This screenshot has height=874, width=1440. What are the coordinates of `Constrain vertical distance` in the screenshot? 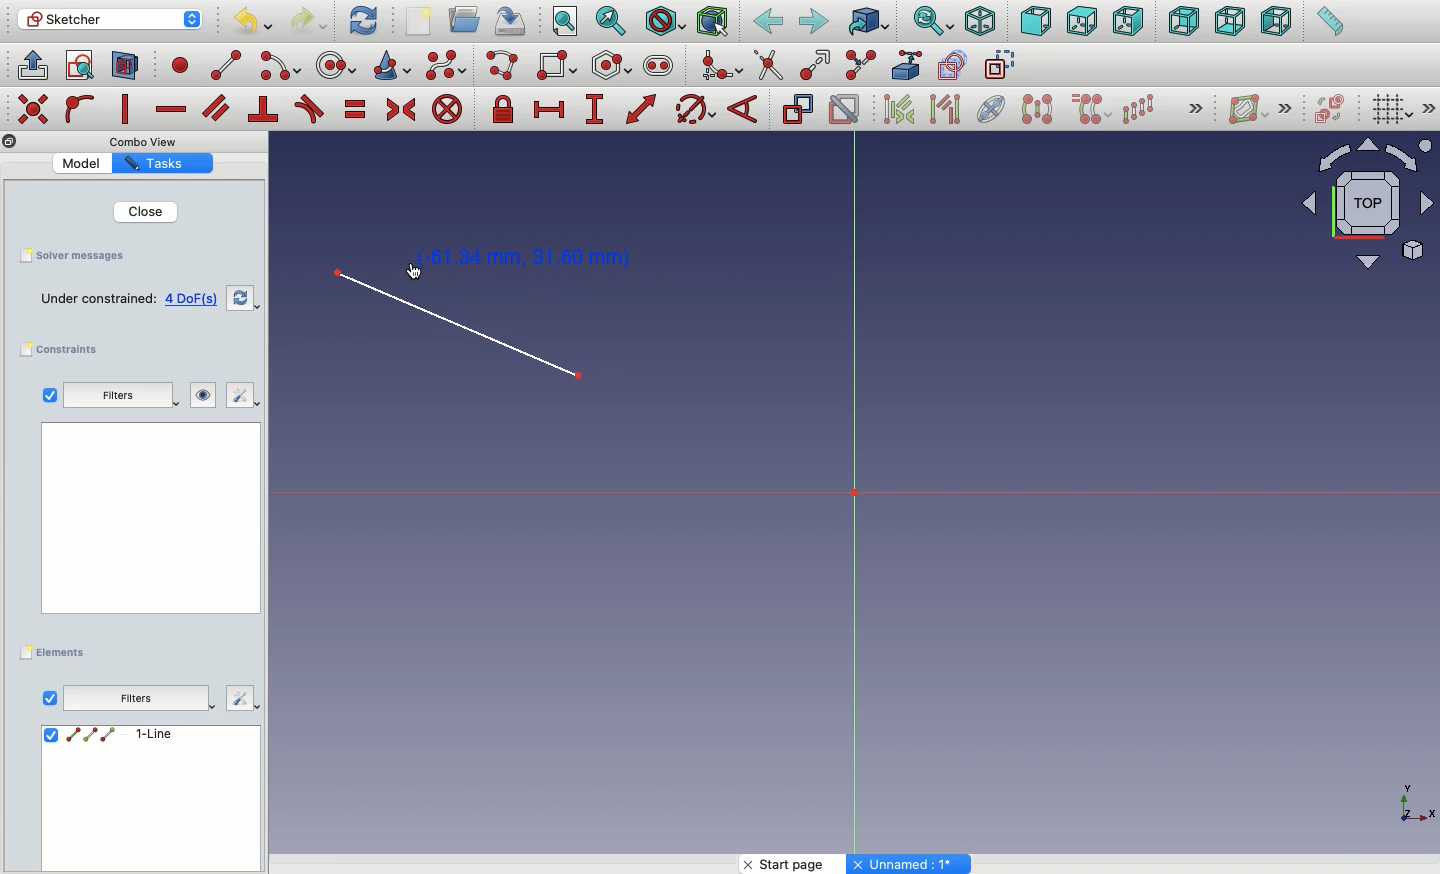 It's located at (598, 111).